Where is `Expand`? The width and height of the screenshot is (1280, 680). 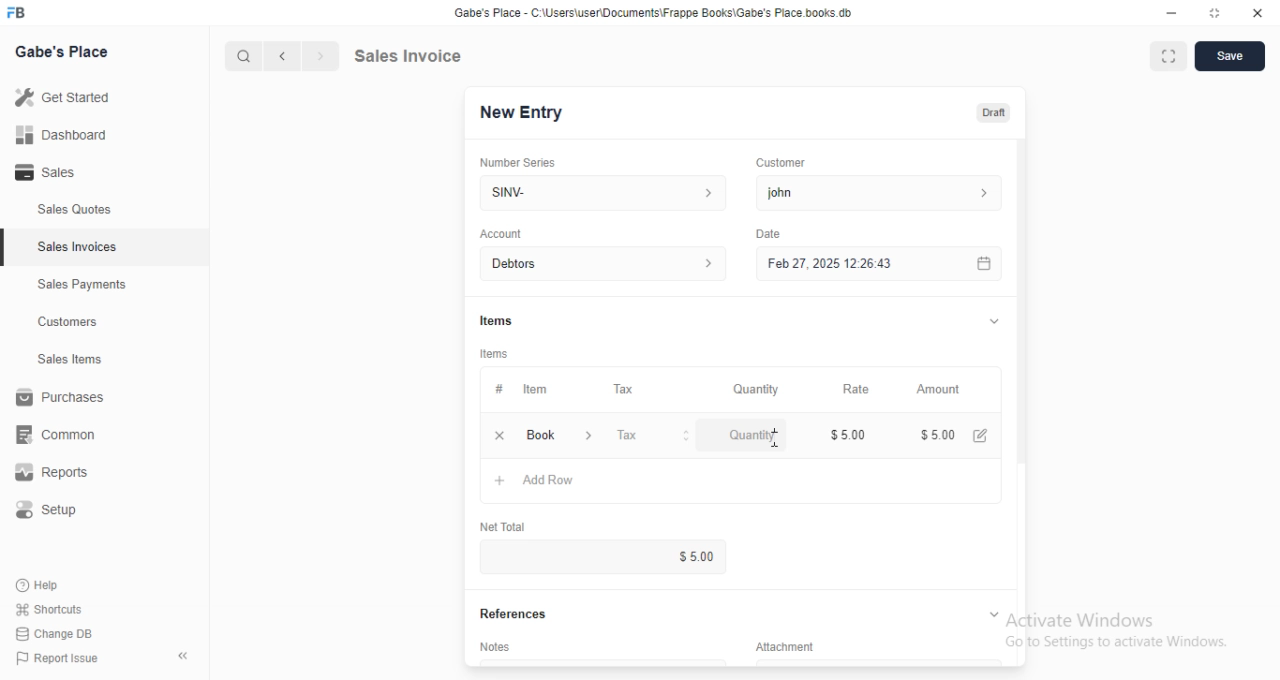 Expand is located at coordinates (989, 321).